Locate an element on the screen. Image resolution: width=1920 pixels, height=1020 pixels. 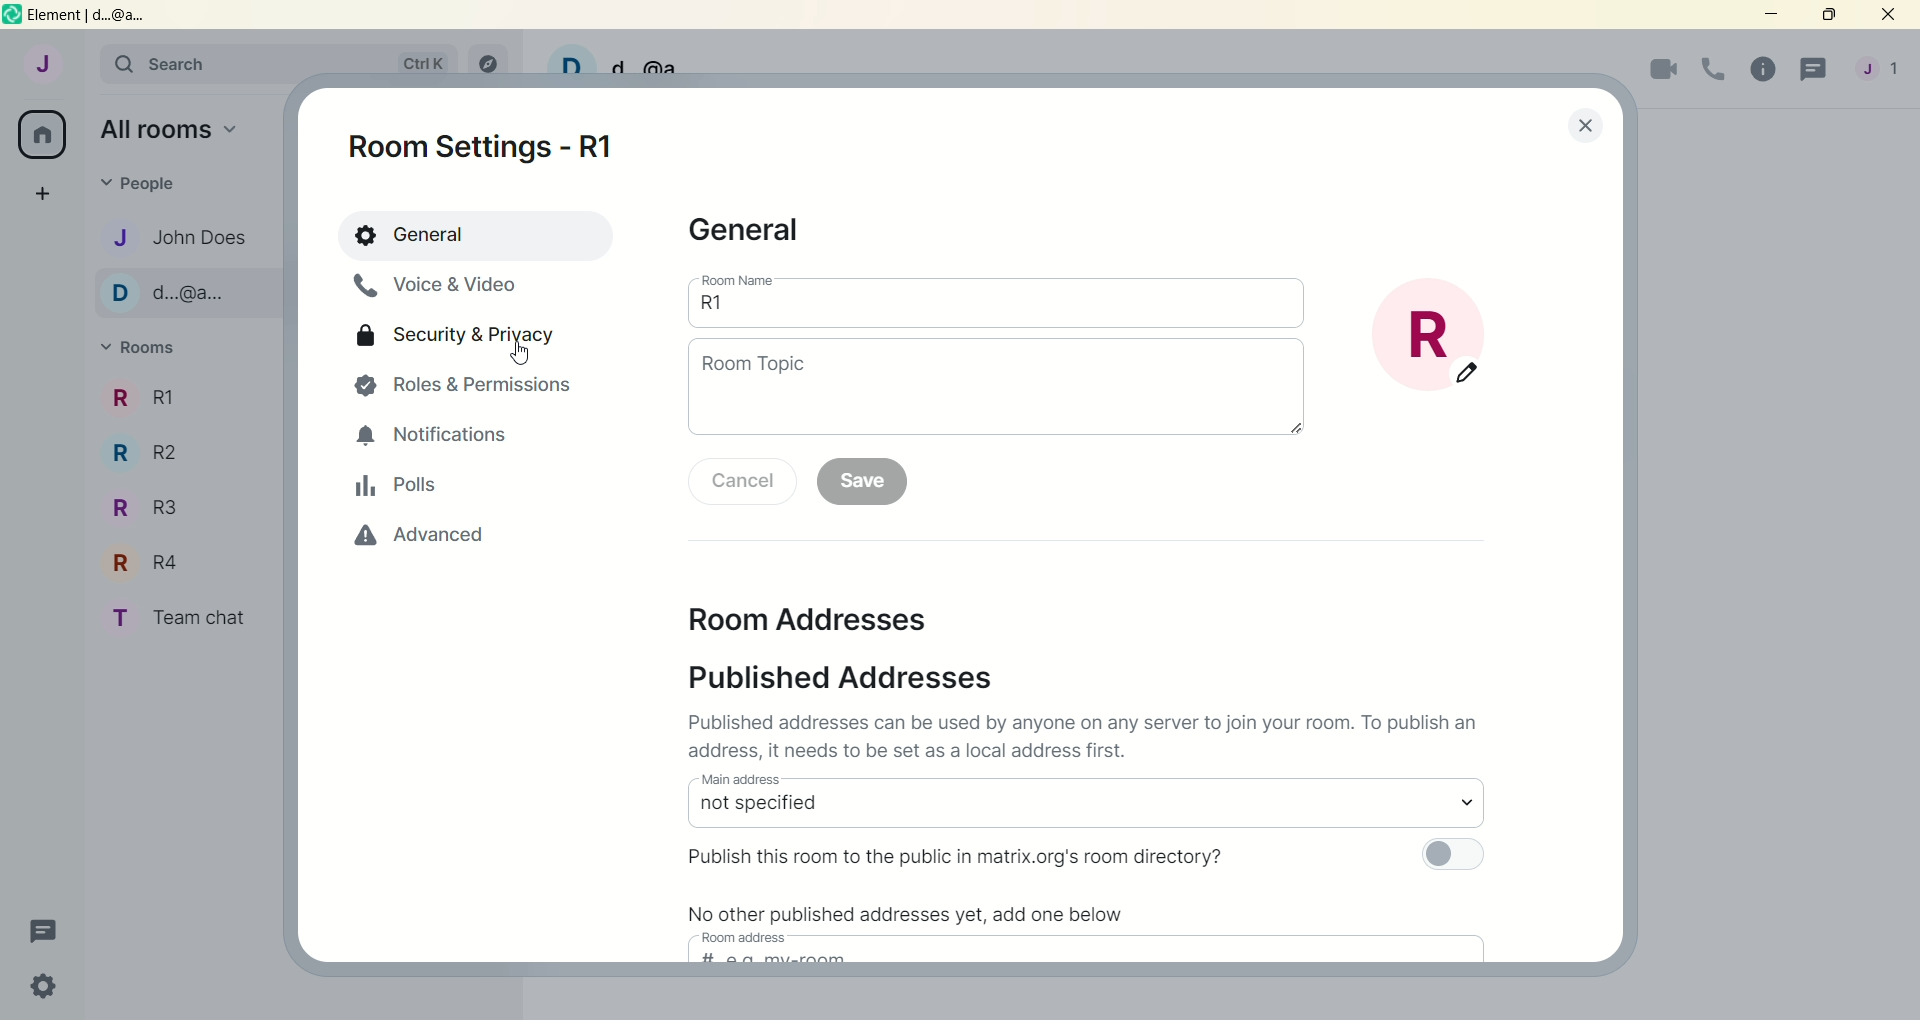
room title is located at coordinates (1447, 340).